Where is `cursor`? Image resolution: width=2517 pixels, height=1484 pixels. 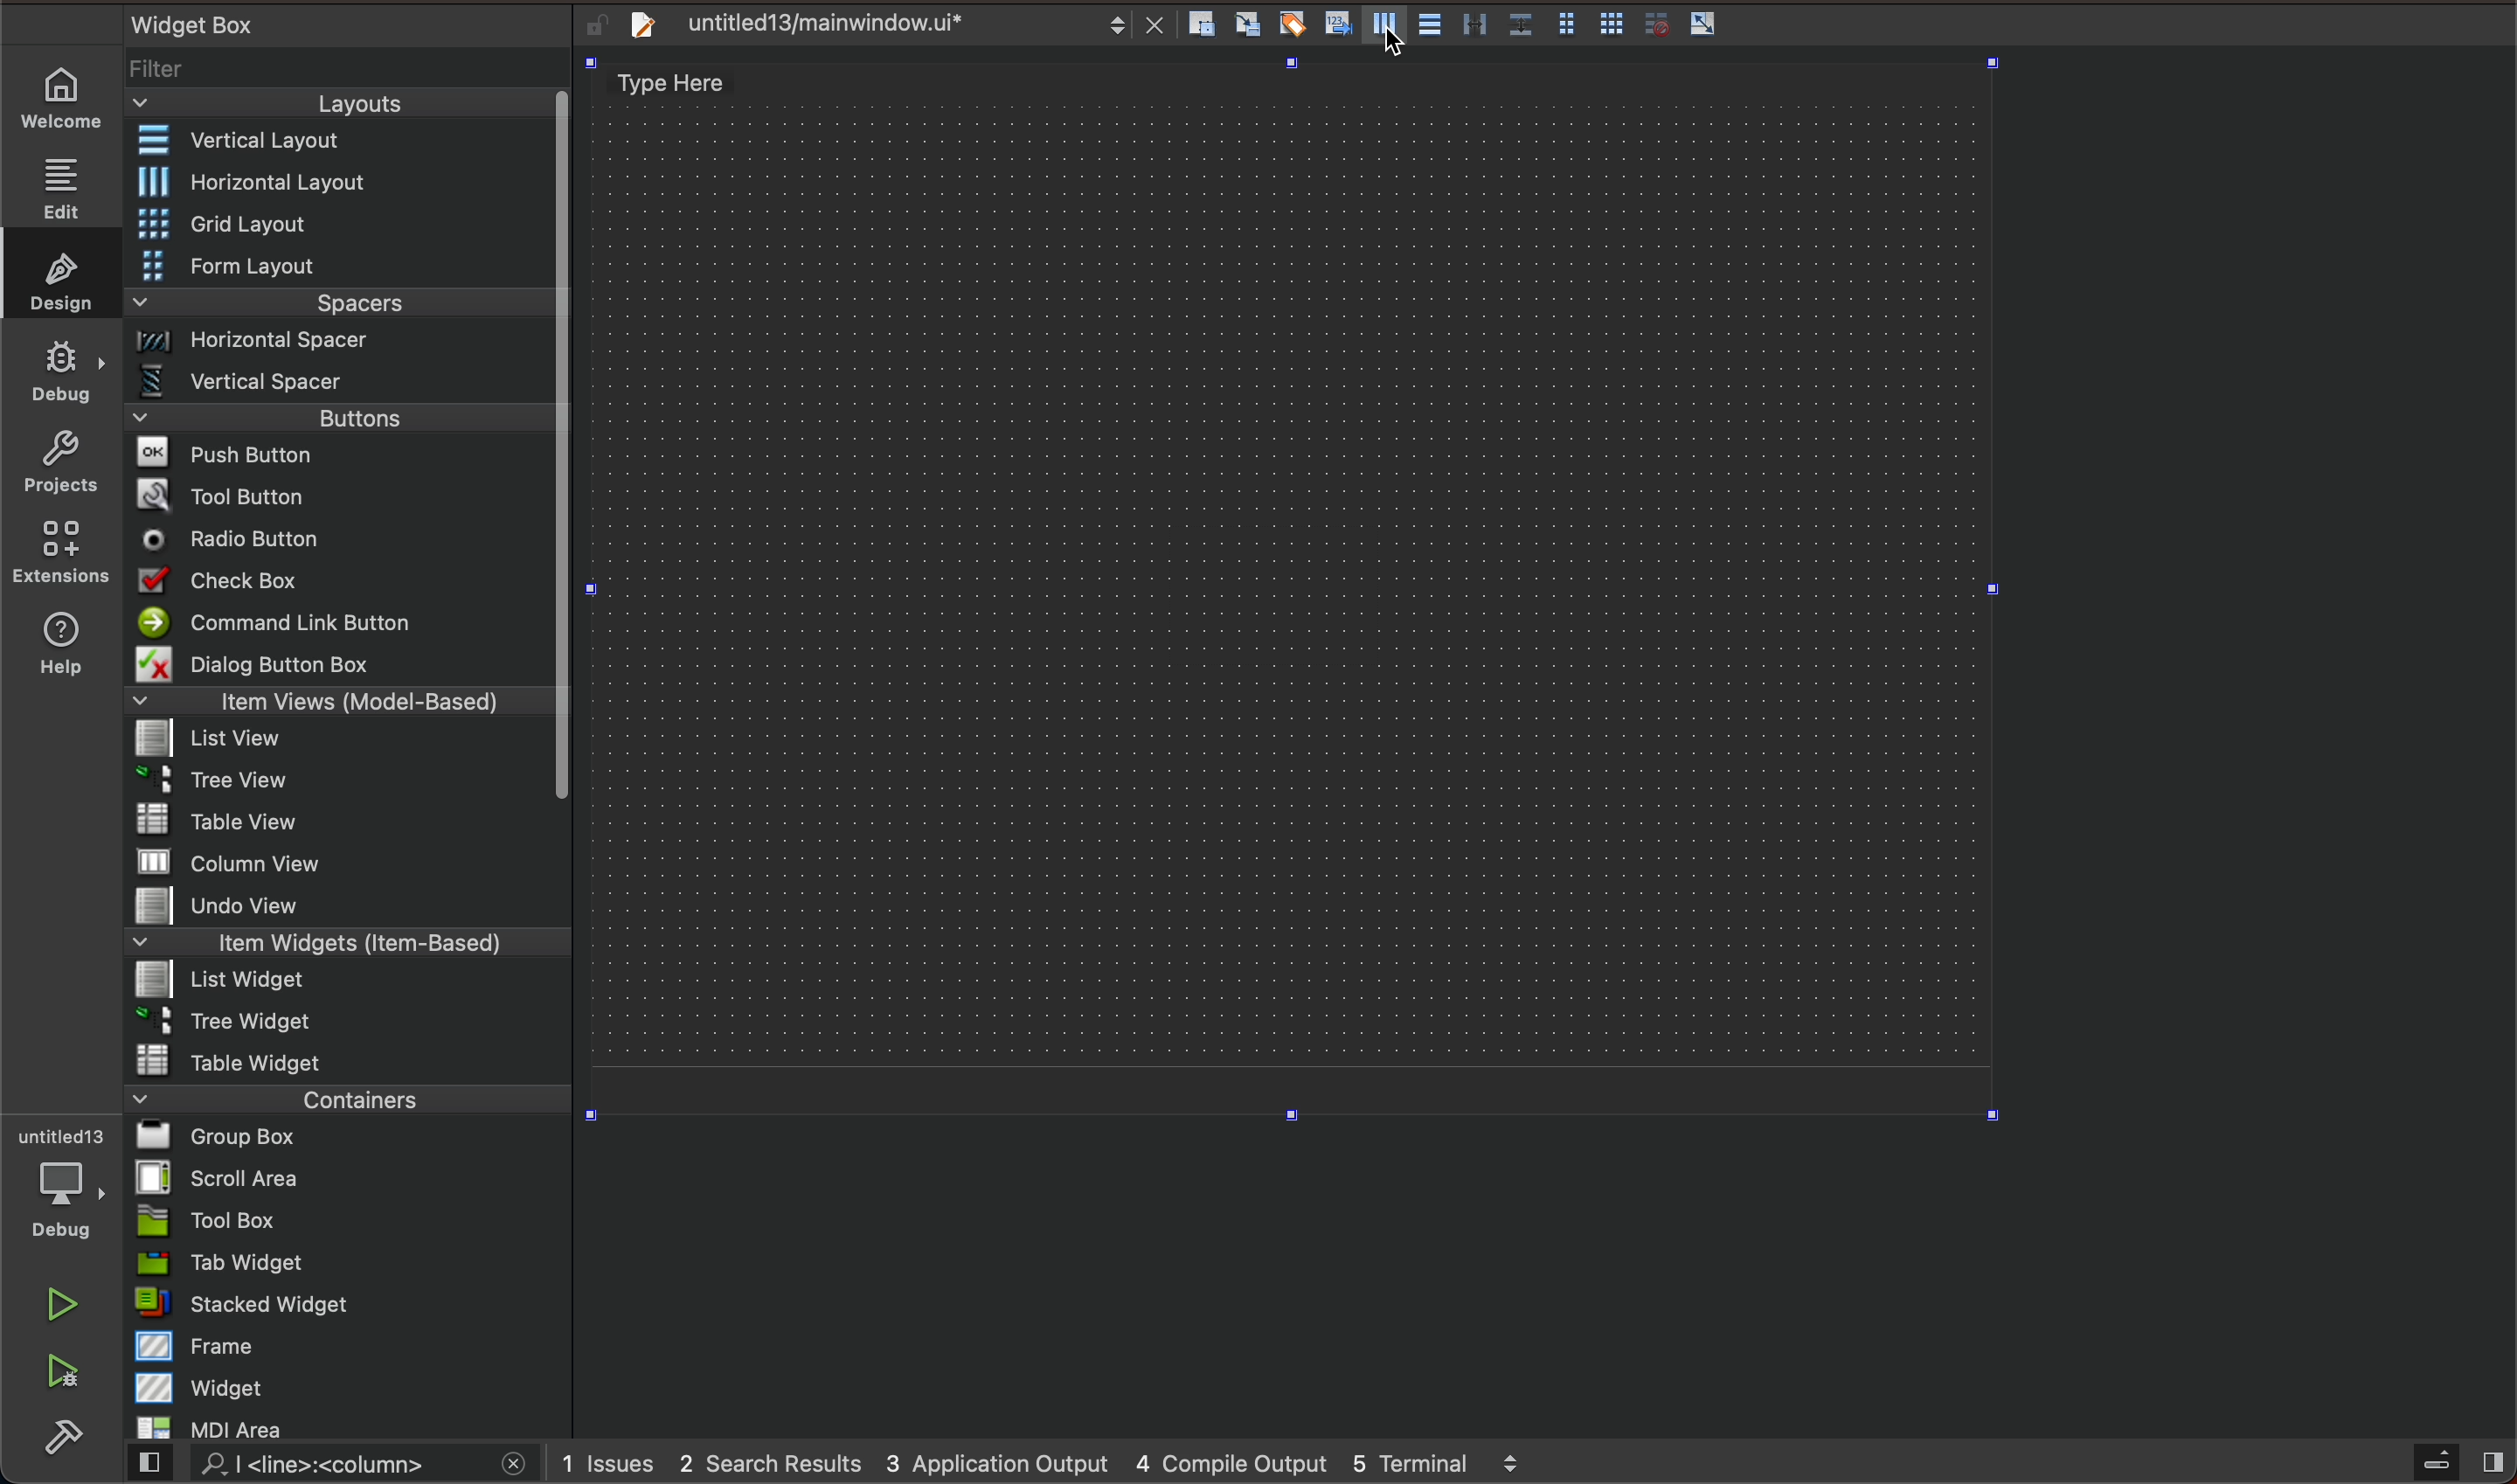
cursor is located at coordinates (1393, 47).